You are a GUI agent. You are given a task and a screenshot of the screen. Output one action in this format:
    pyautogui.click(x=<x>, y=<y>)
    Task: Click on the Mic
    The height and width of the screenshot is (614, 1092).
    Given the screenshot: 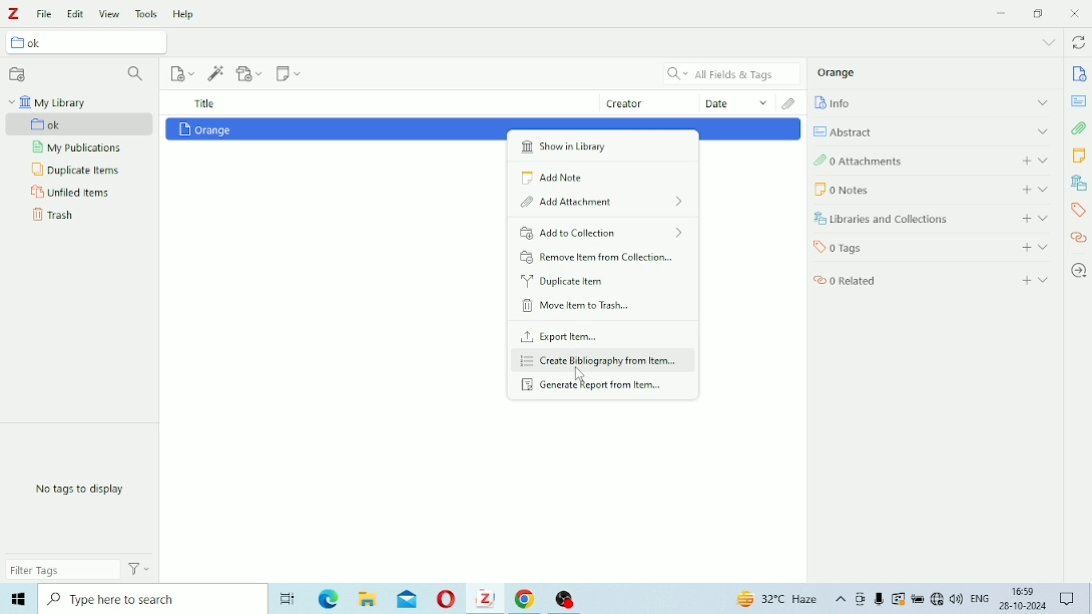 What is the action you would take?
    pyautogui.click(x=879, y=599)
    